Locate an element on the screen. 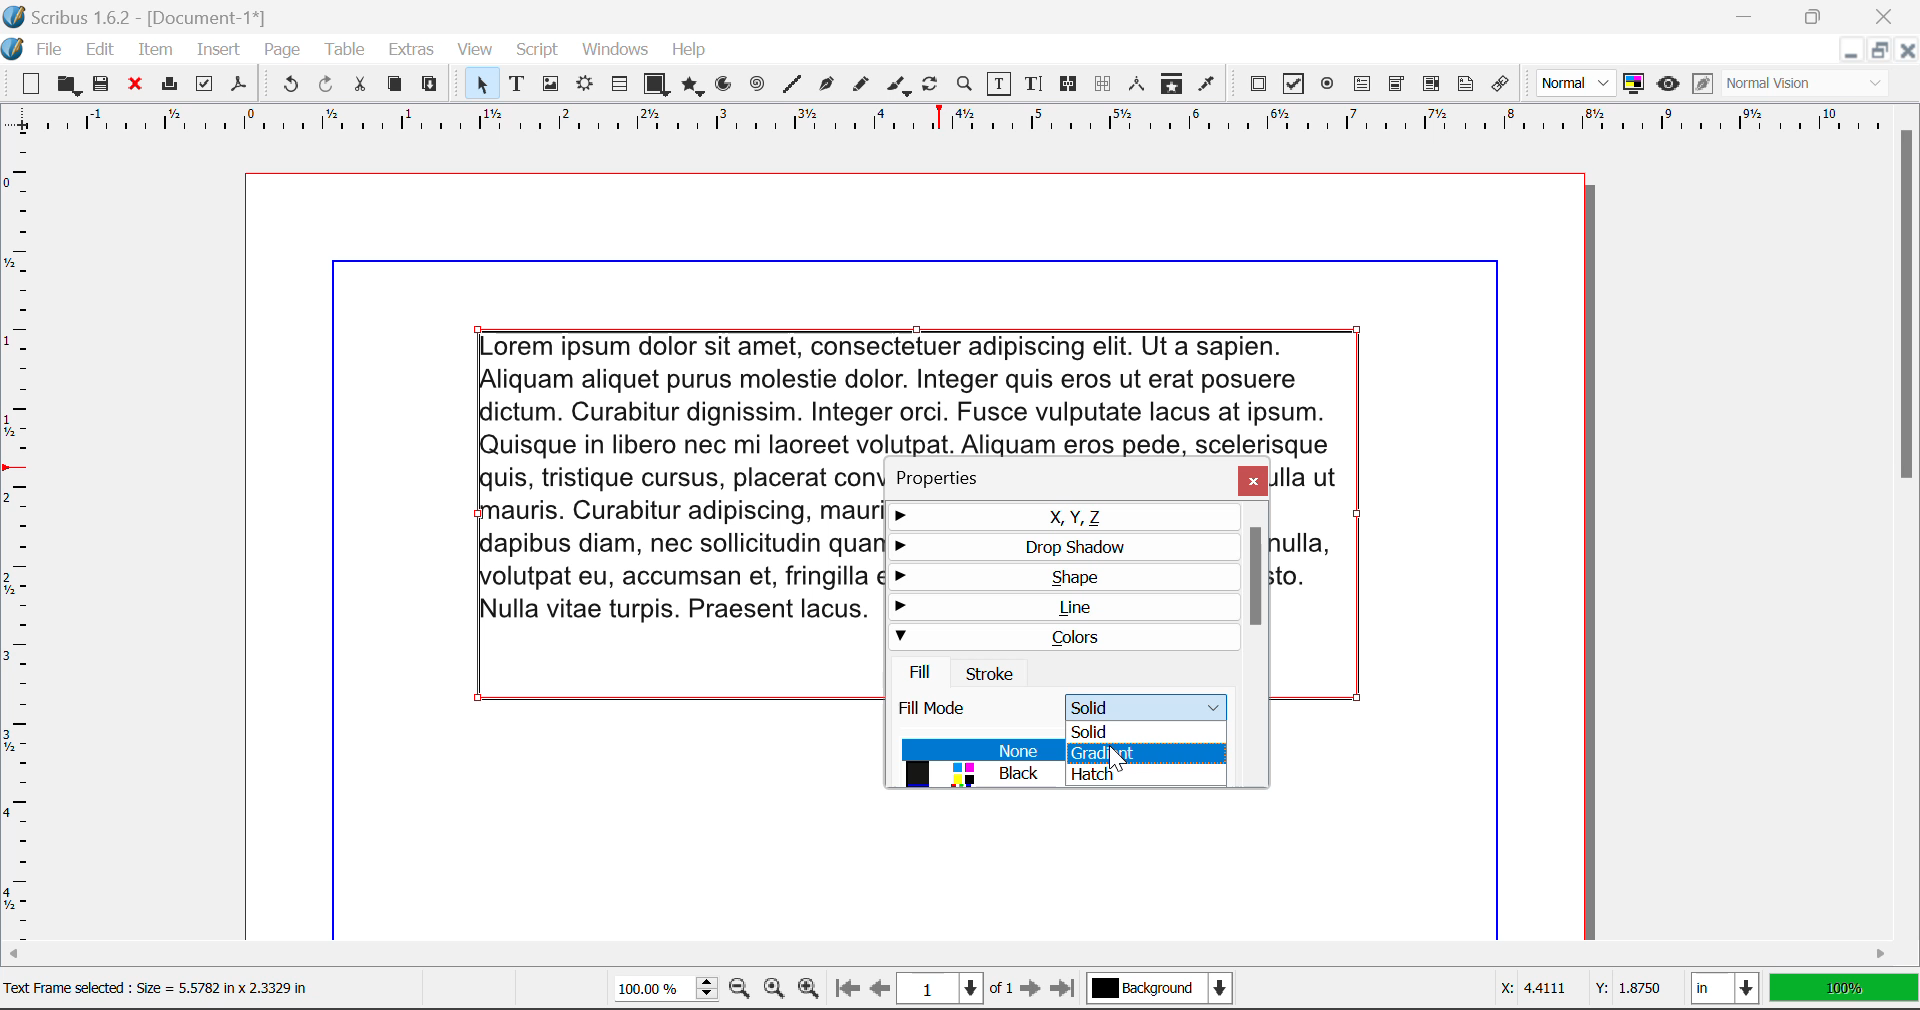 This screenshot has width=1920, height=1010. Zoom In is located at coordinates (809, 991).